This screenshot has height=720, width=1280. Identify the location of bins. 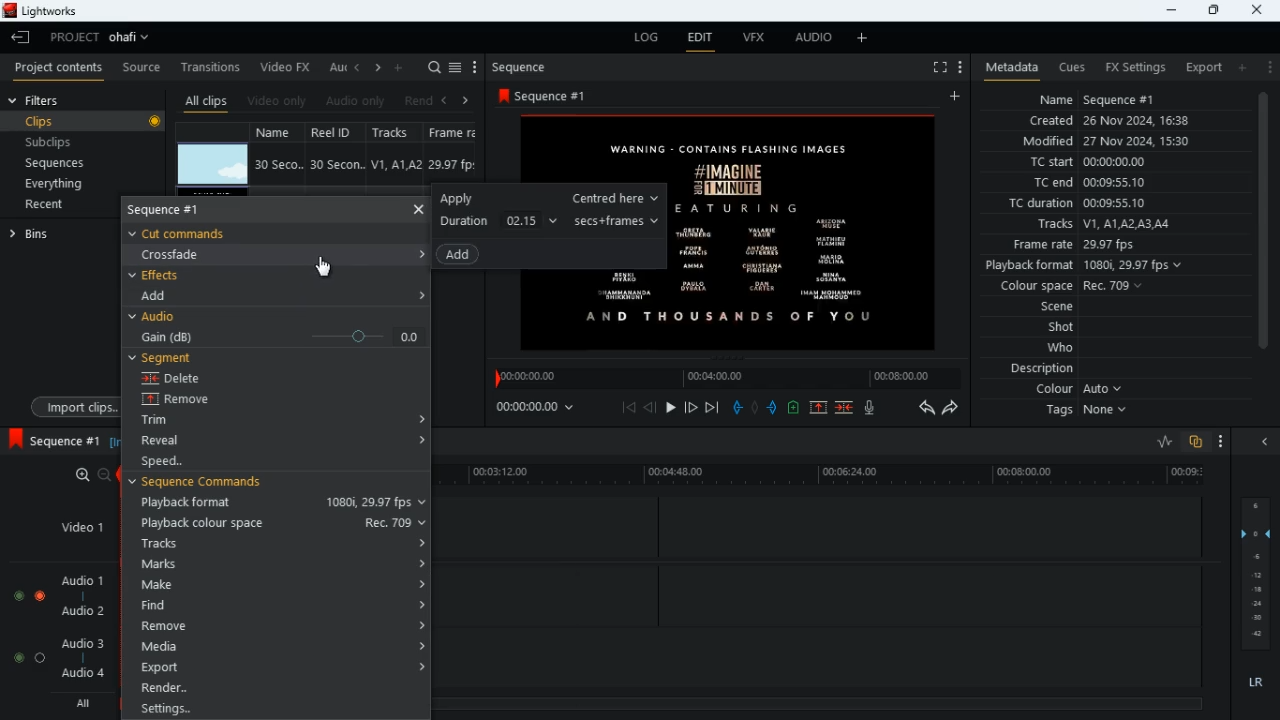
(55, 233).